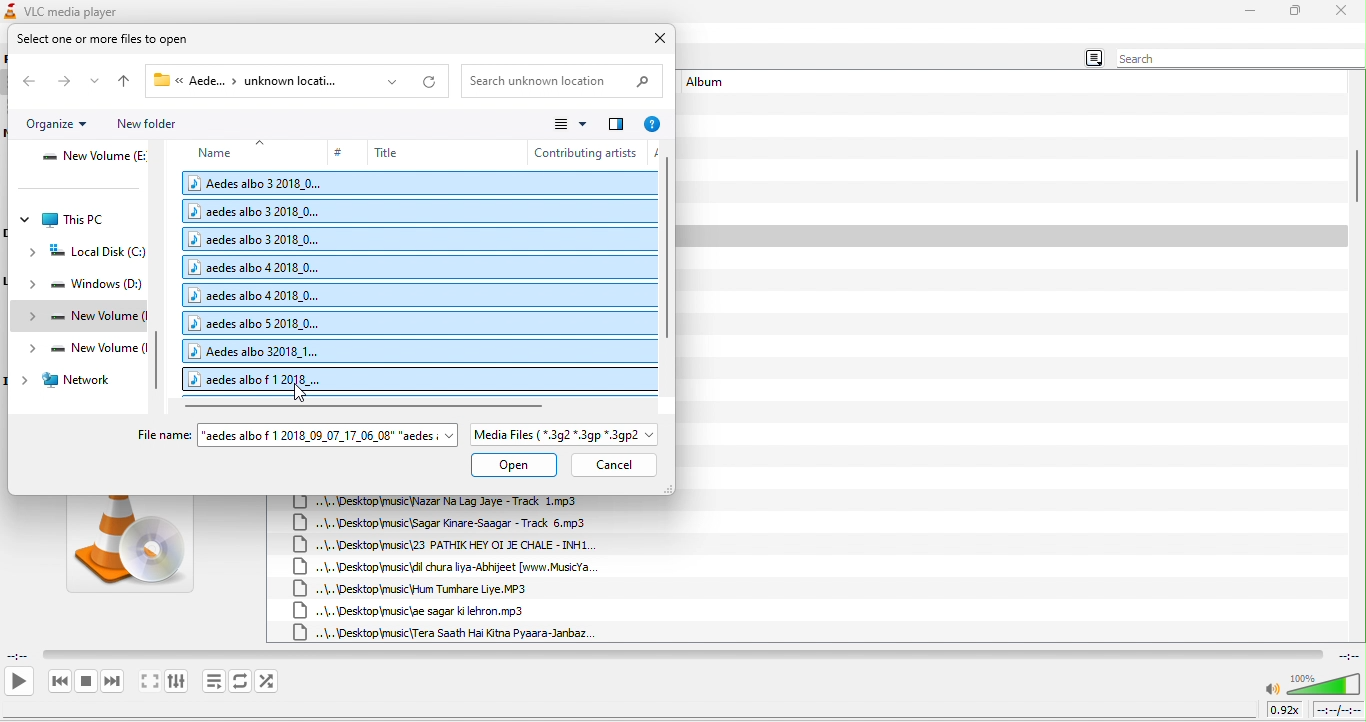  What do you see at coordinates (1236, 59) in the screenshot?
I see `search` at bounding box center [1236, 59].